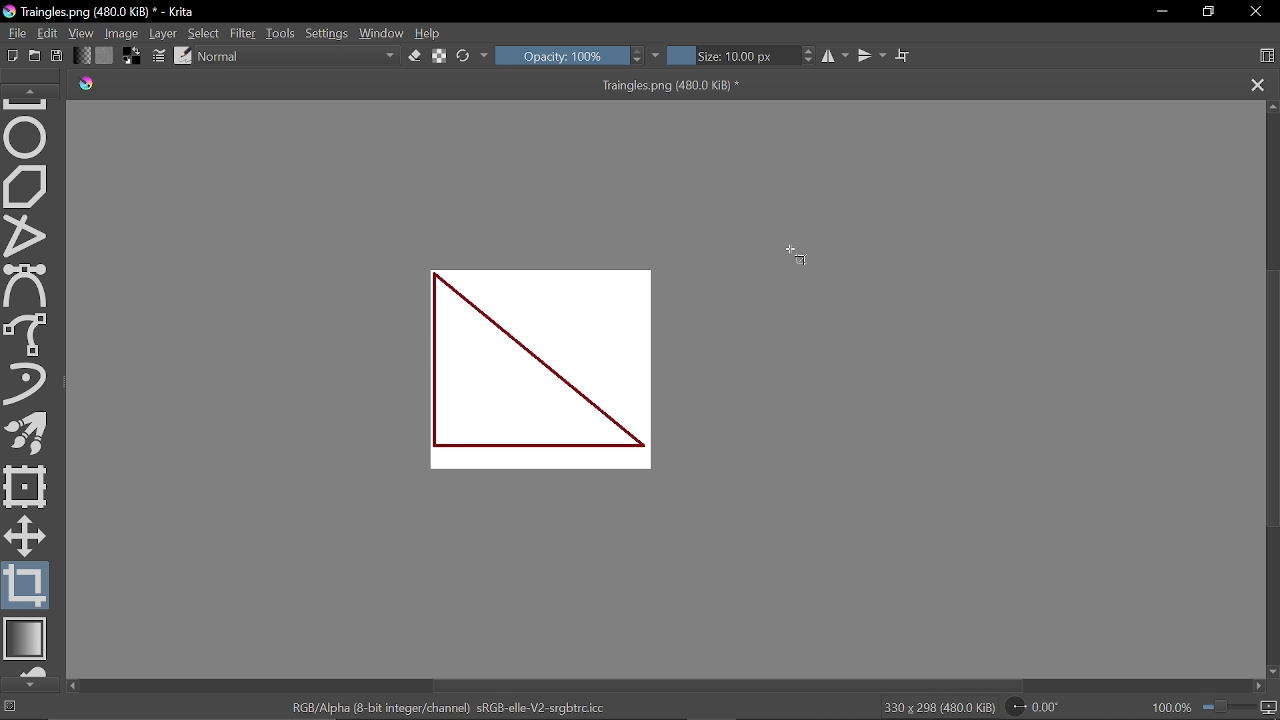 This screenshot has width=1280, height=720. Describe the element at coordinates (1272, 106) in the screenshot. I see `Move up` at that location.